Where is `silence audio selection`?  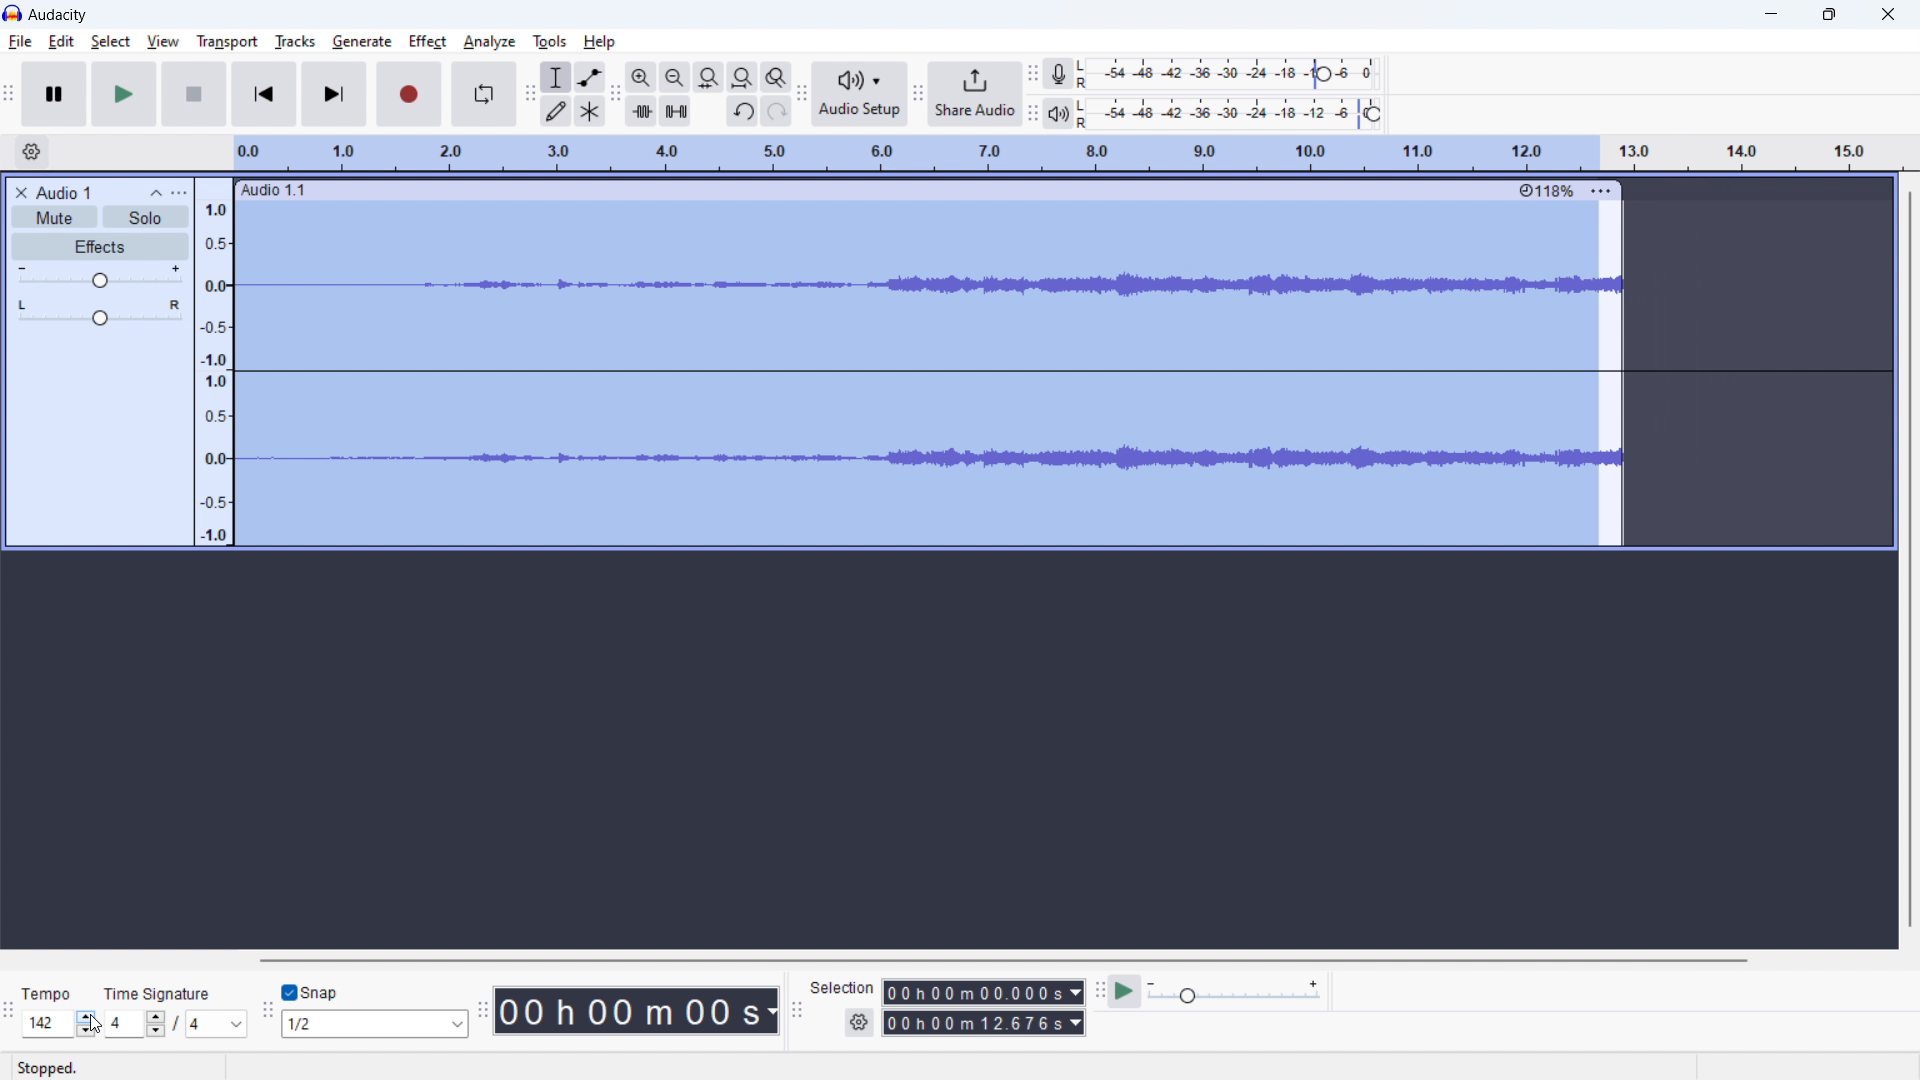
silence audio selection is located at coordinates (675, 111).